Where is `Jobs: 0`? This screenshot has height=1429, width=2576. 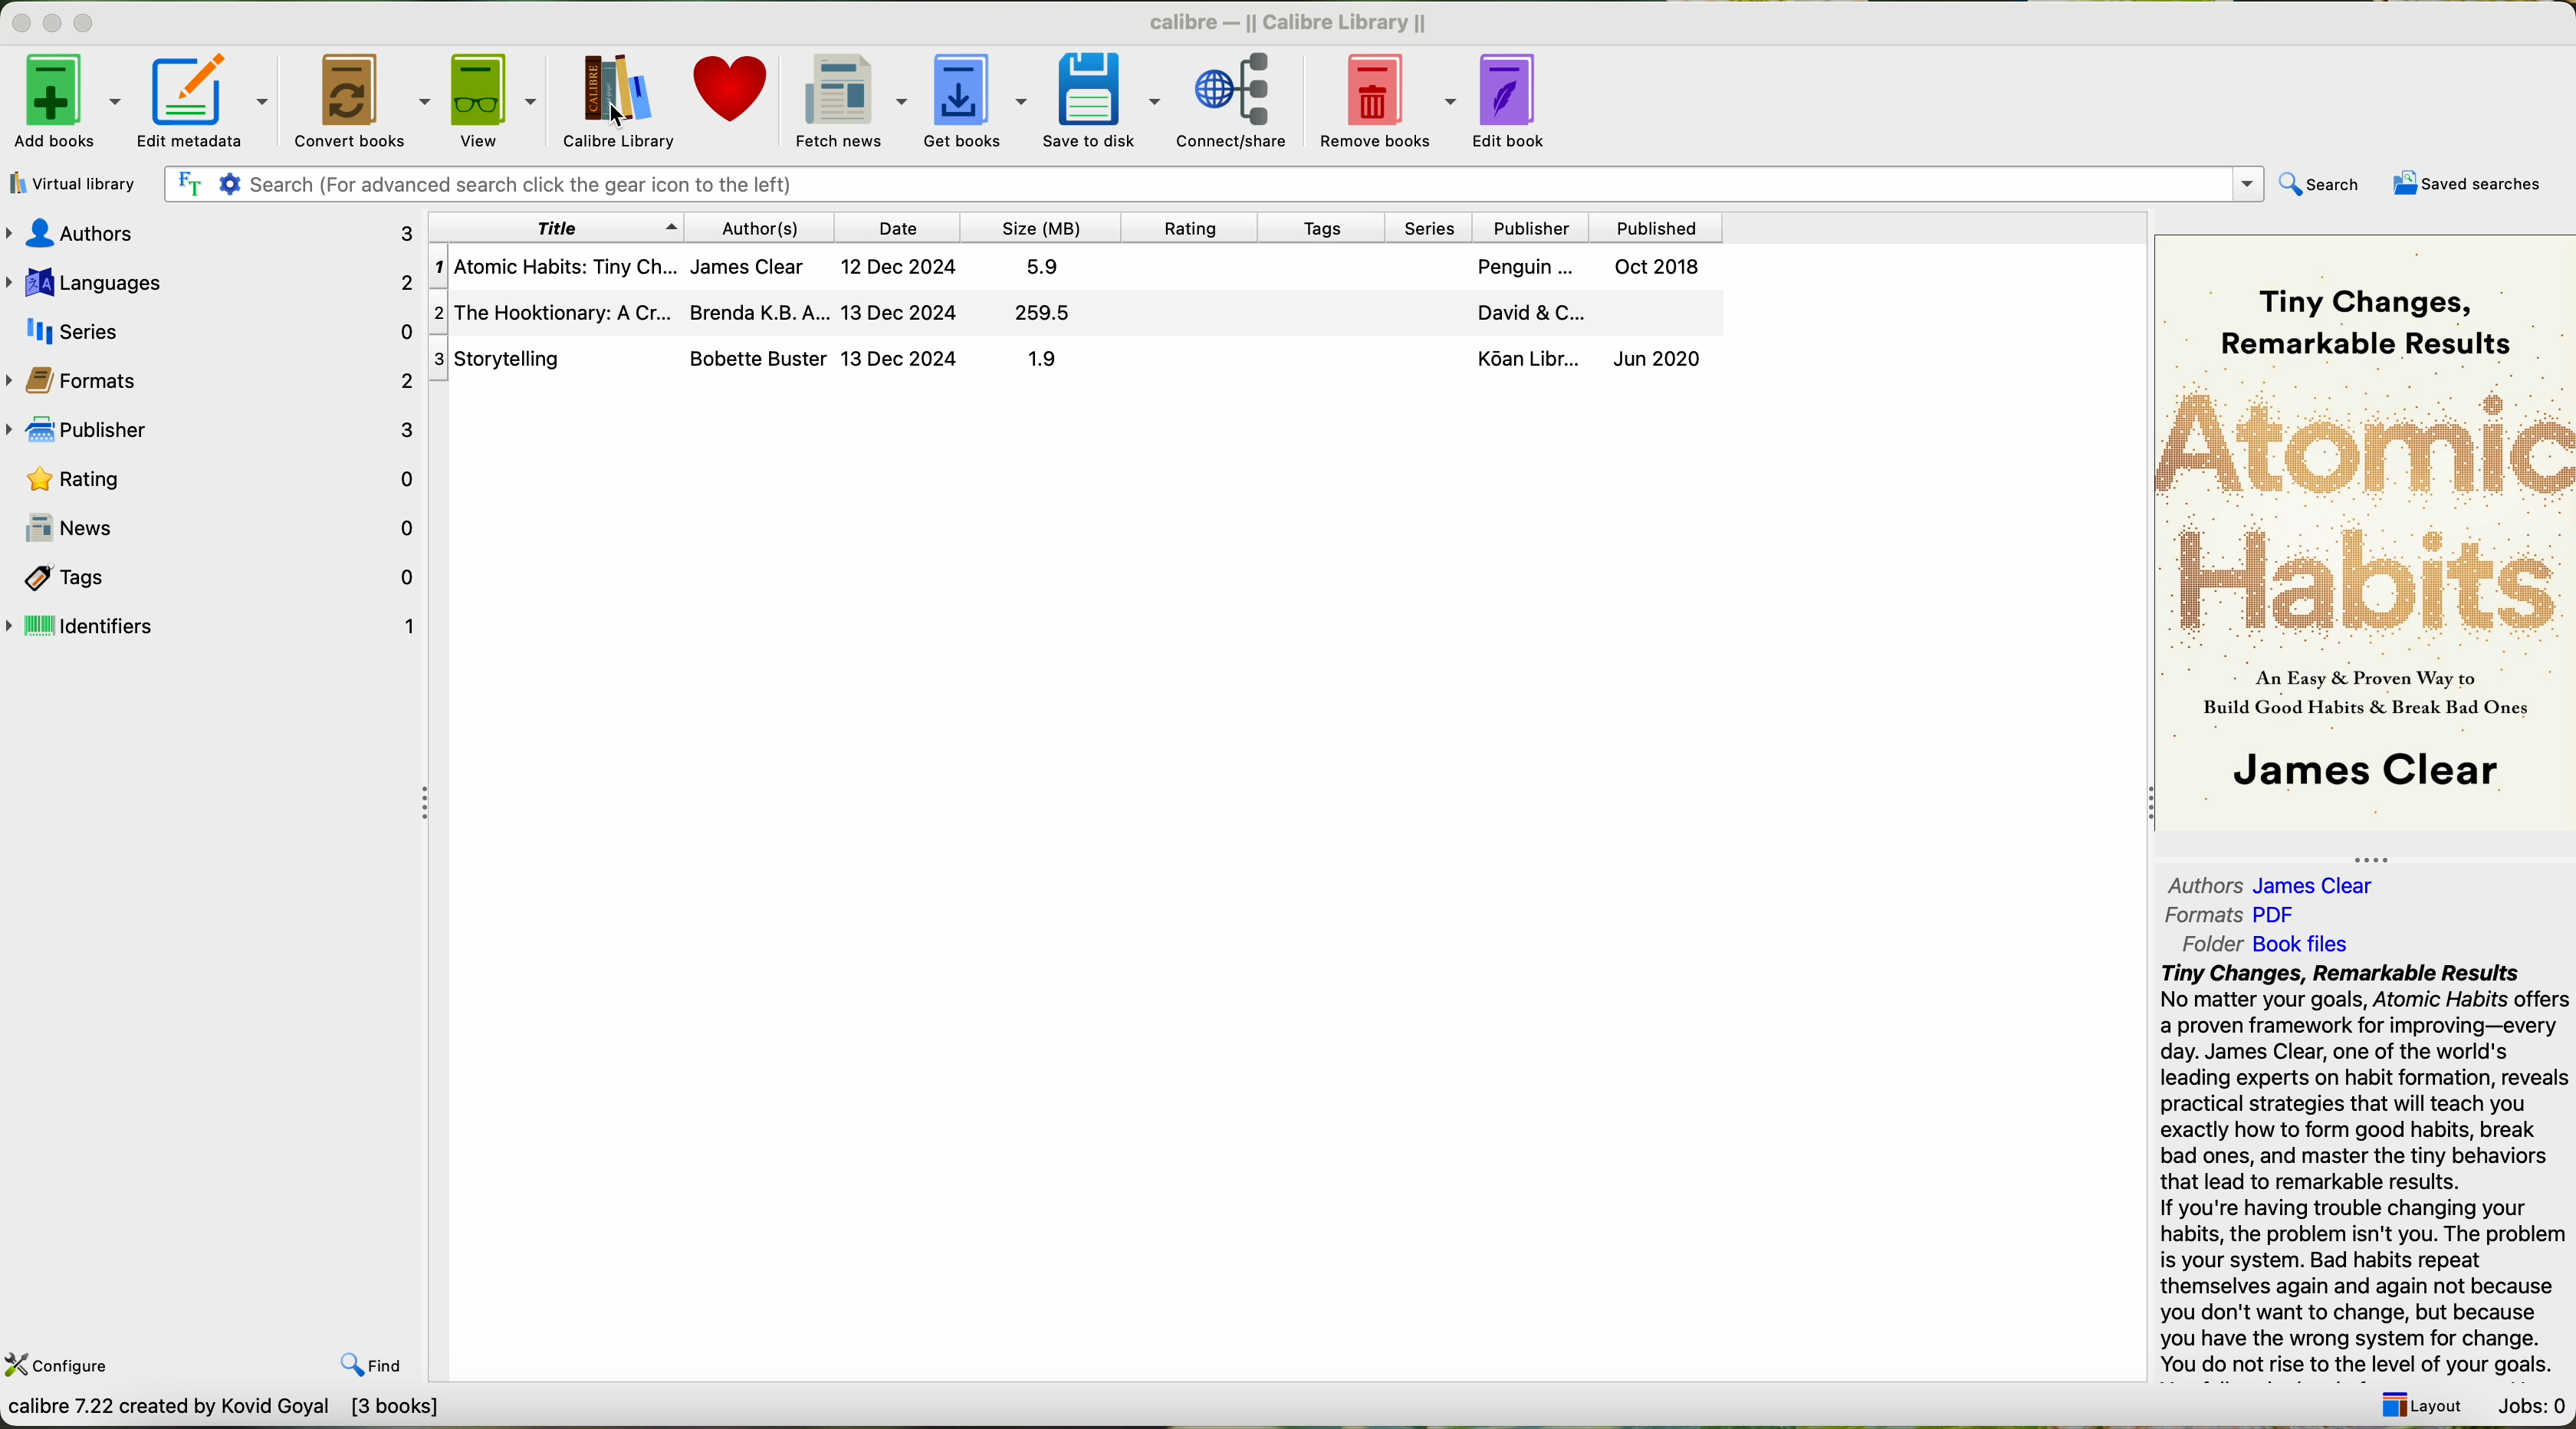
Jobs: 0 is located at coordinates (2531, 1405).